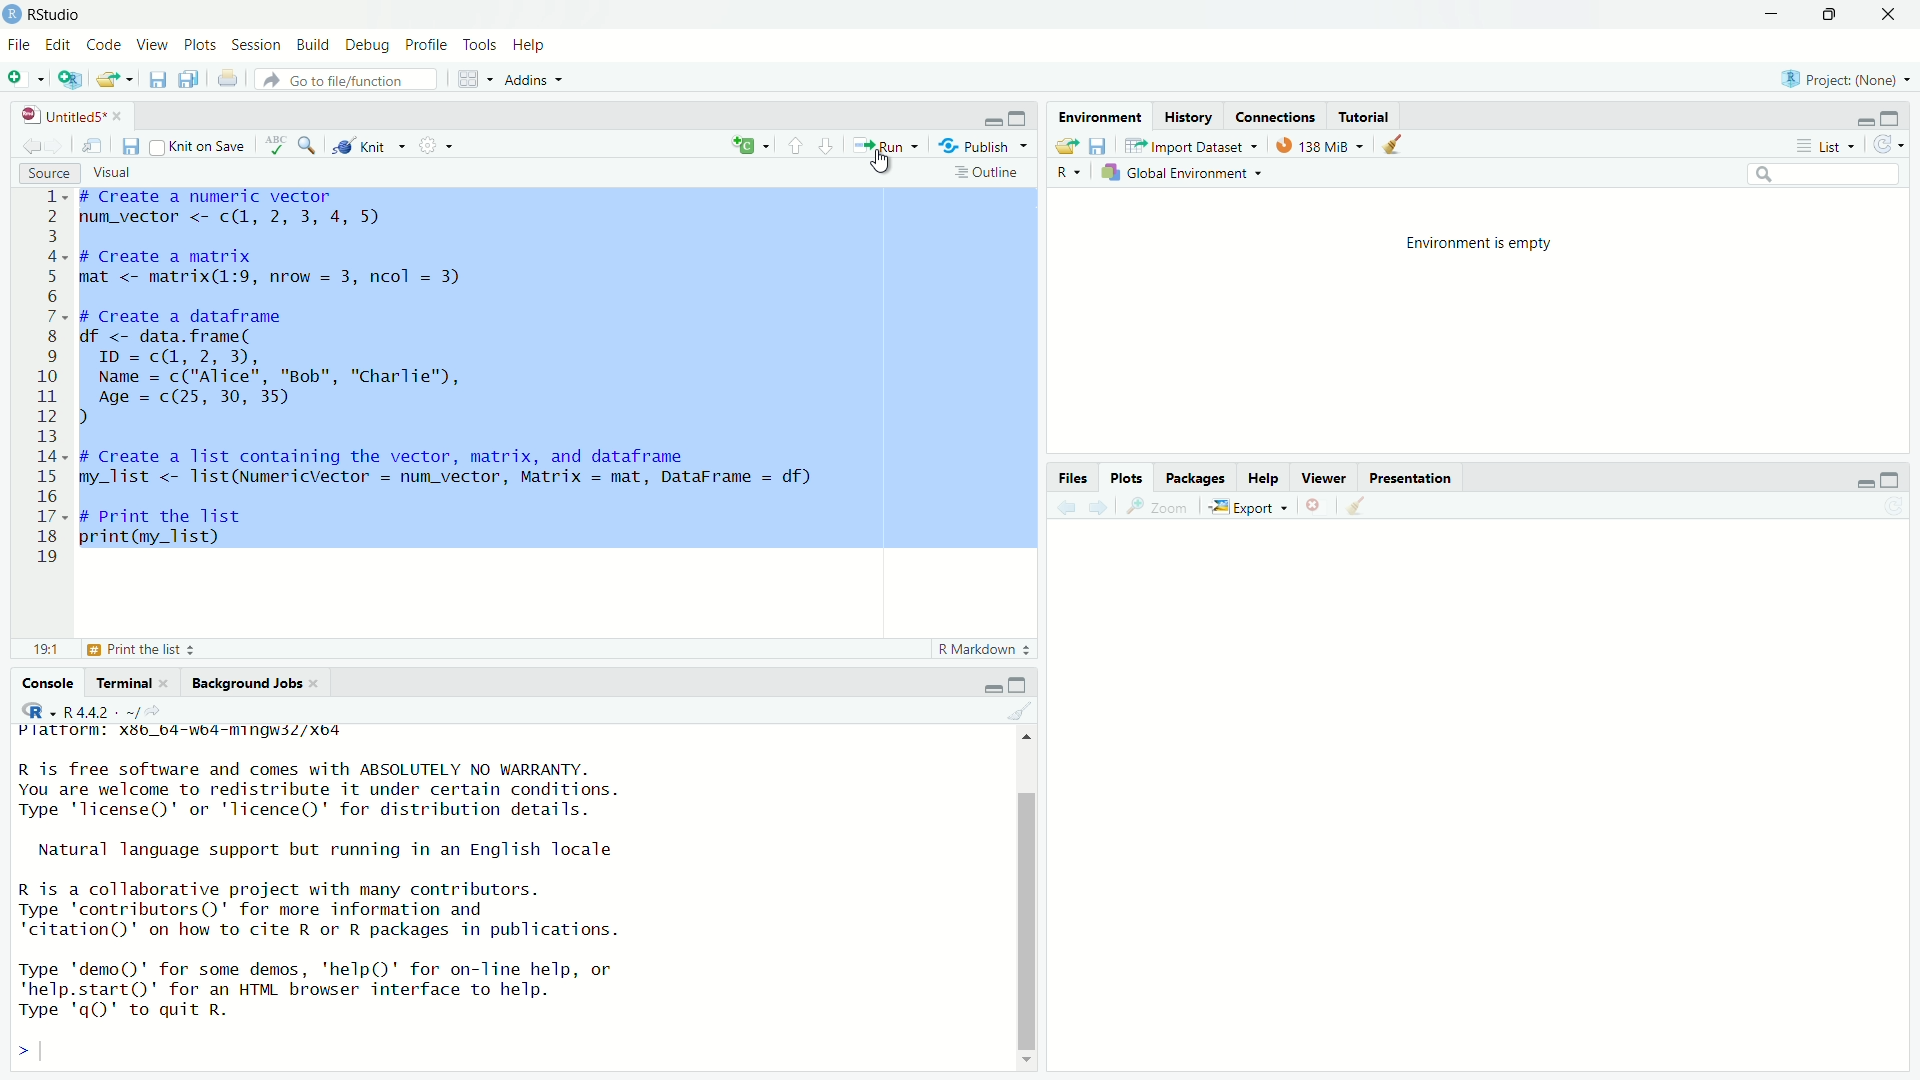 This screenshot has height=1080, width=1920. What do you see at coordinates (887, 147) in the screenshot?
I see `Run` at bounding box center [887, 147].